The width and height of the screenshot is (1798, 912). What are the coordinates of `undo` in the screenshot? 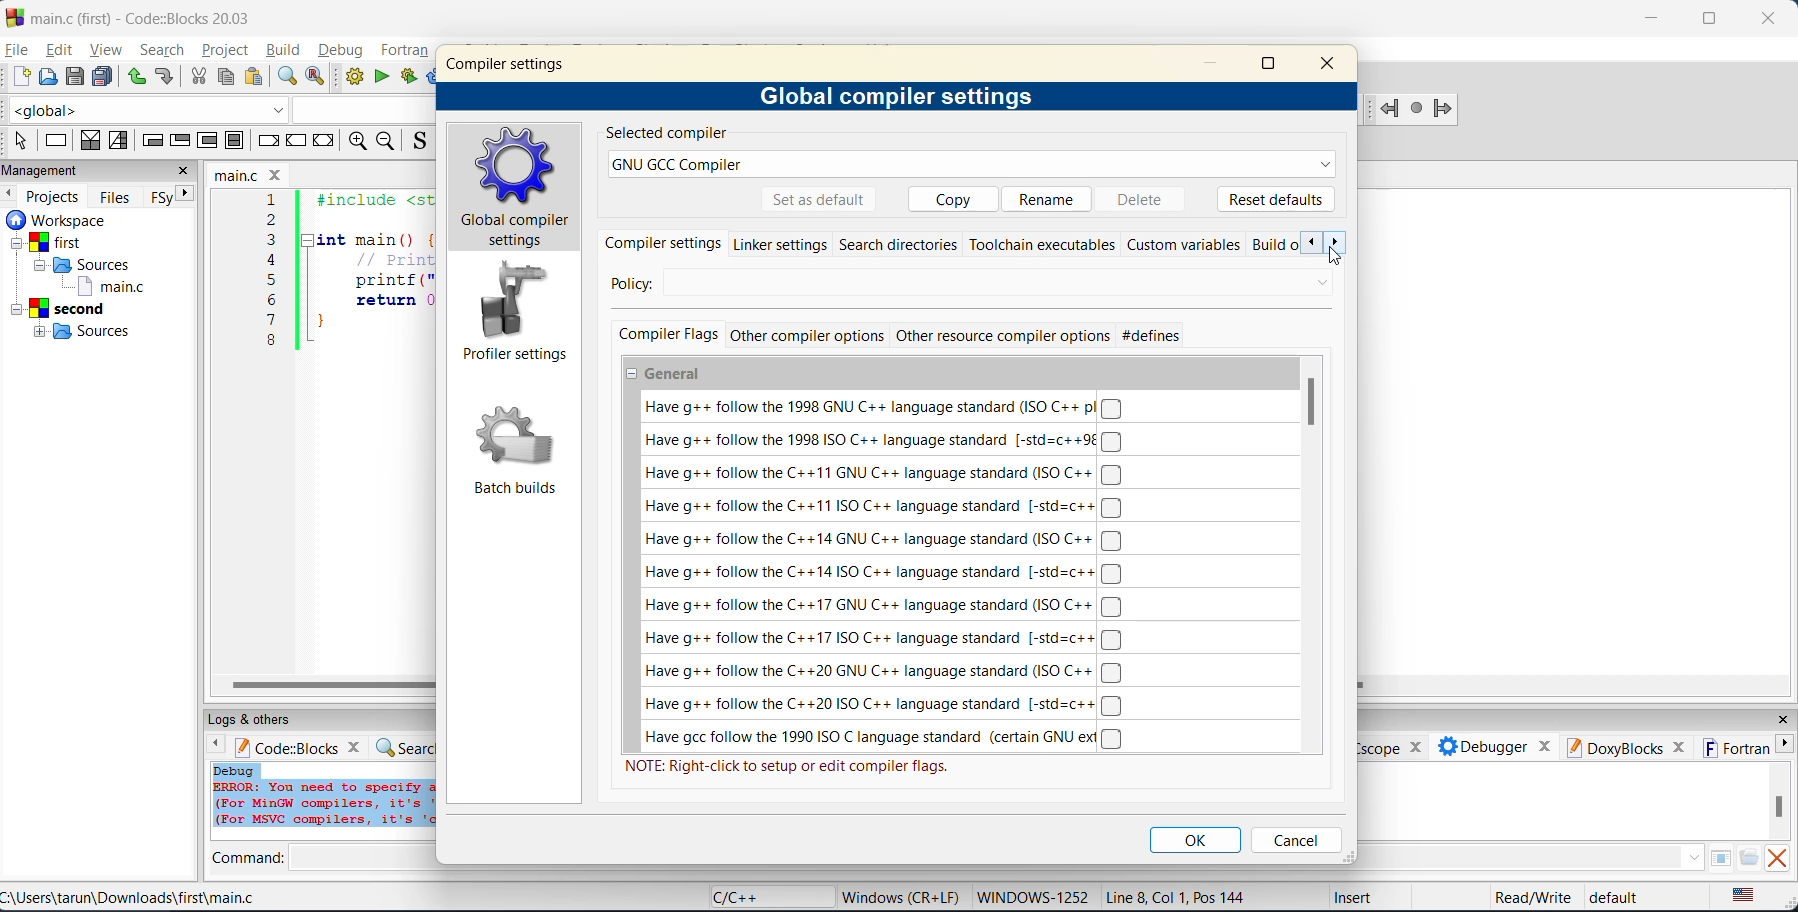 It's located at (136, 78).